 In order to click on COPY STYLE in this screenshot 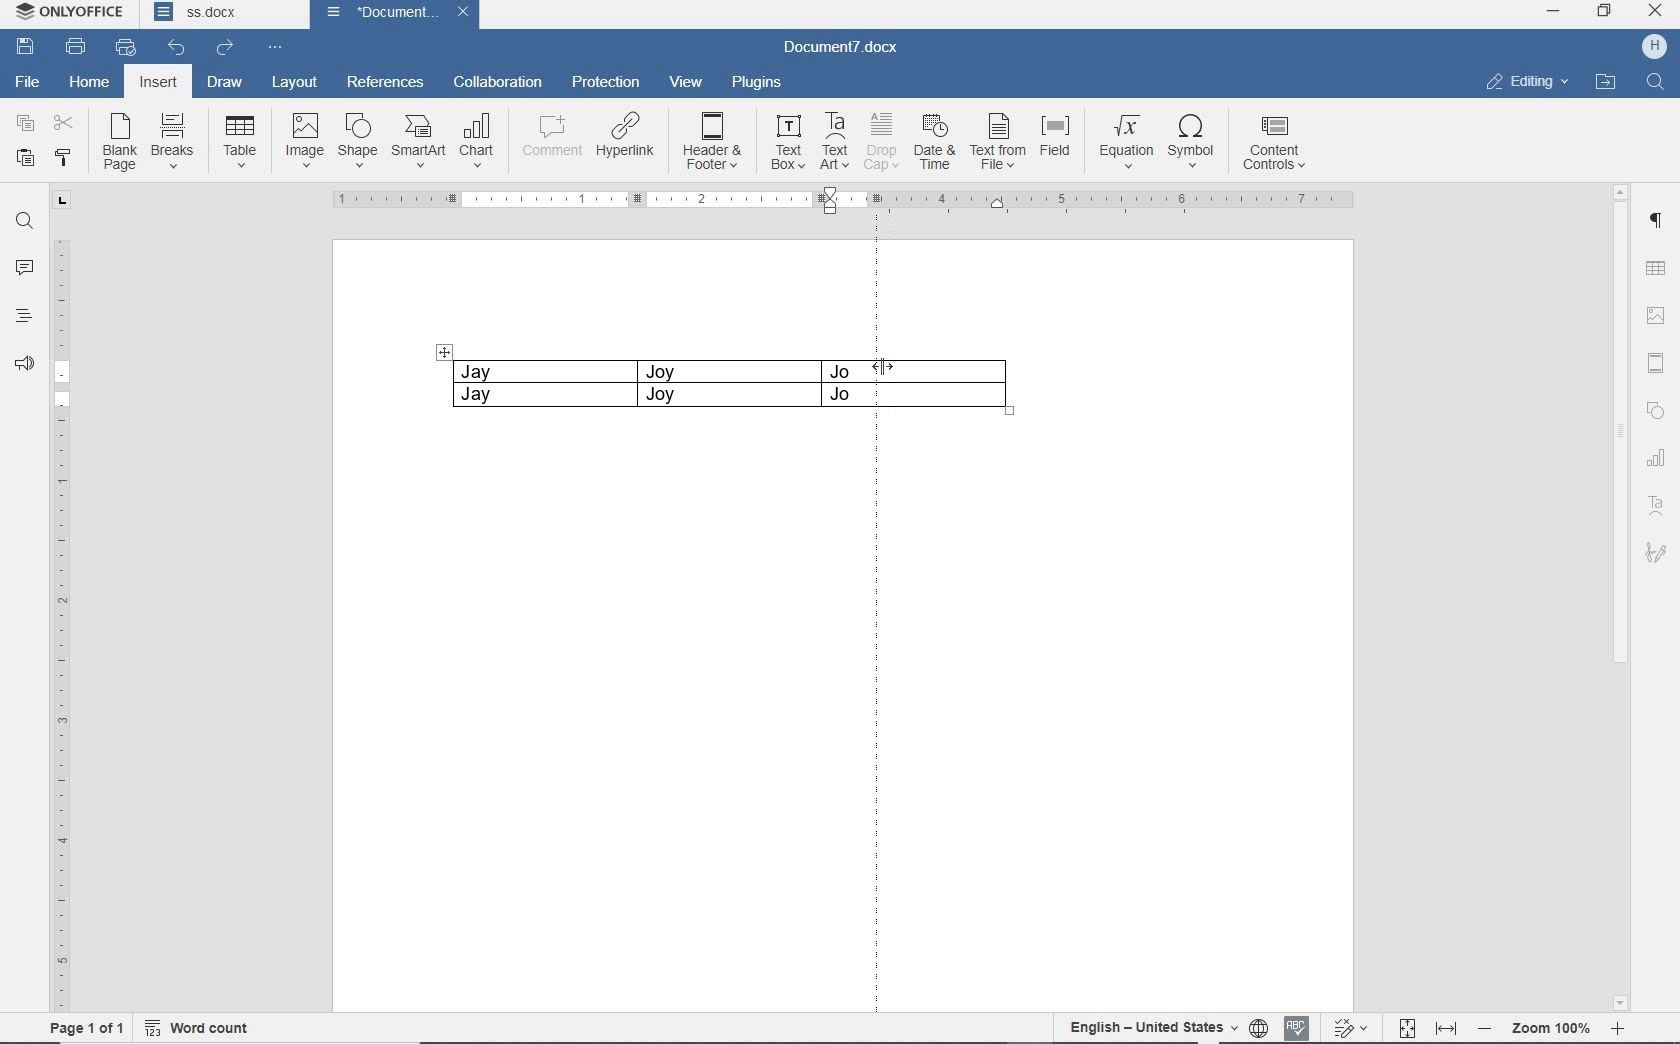, I will do `click(63, 159)`.